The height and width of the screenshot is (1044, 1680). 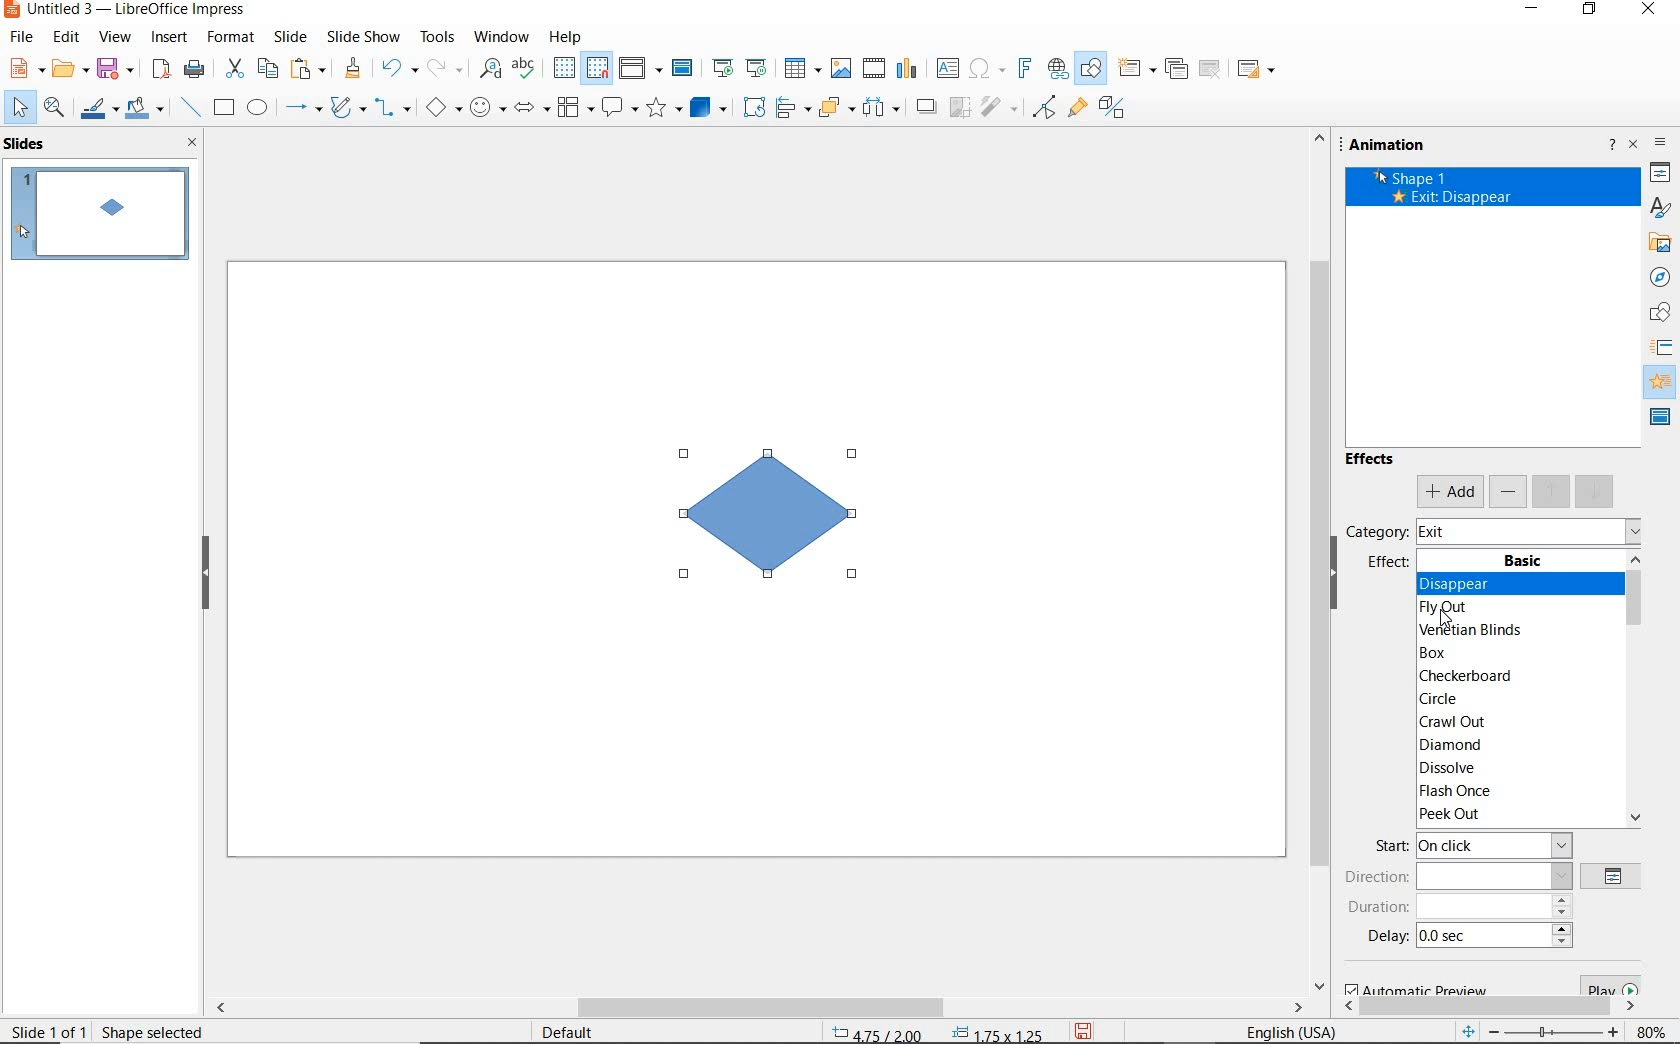 What do you see at coordinates (947, 68) in the screenshot?
I see `insert text box` at bounding box center [947, 68].